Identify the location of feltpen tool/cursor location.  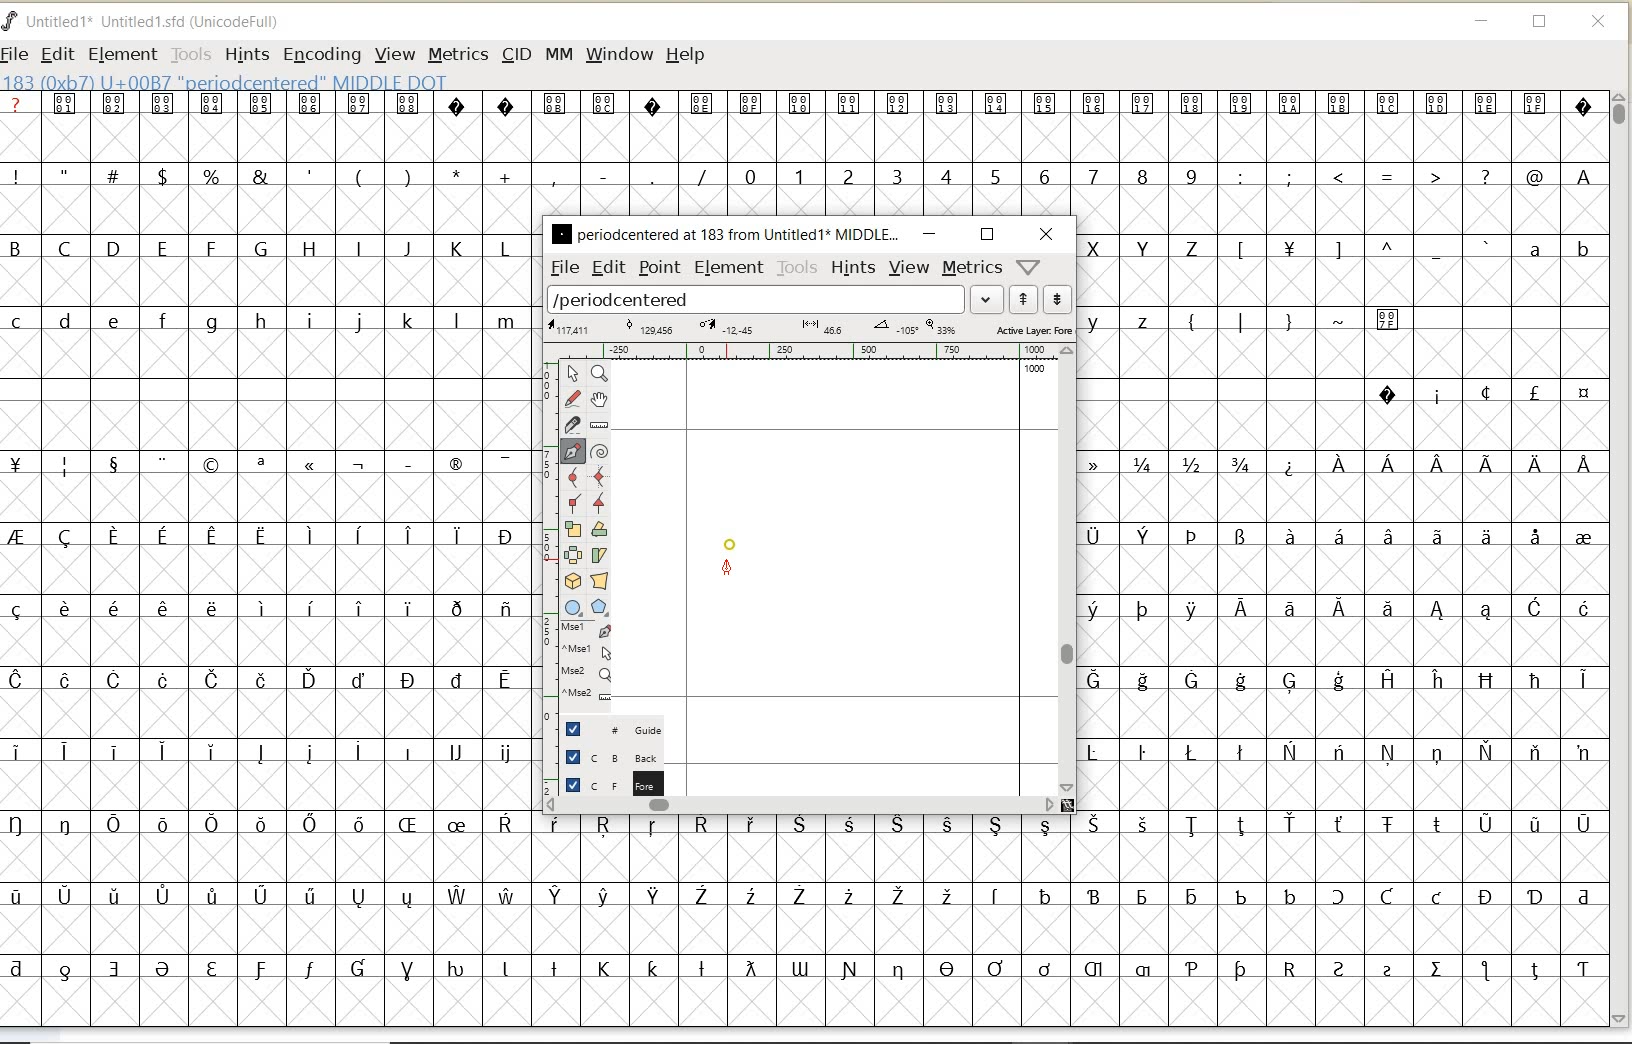
(729, 570).